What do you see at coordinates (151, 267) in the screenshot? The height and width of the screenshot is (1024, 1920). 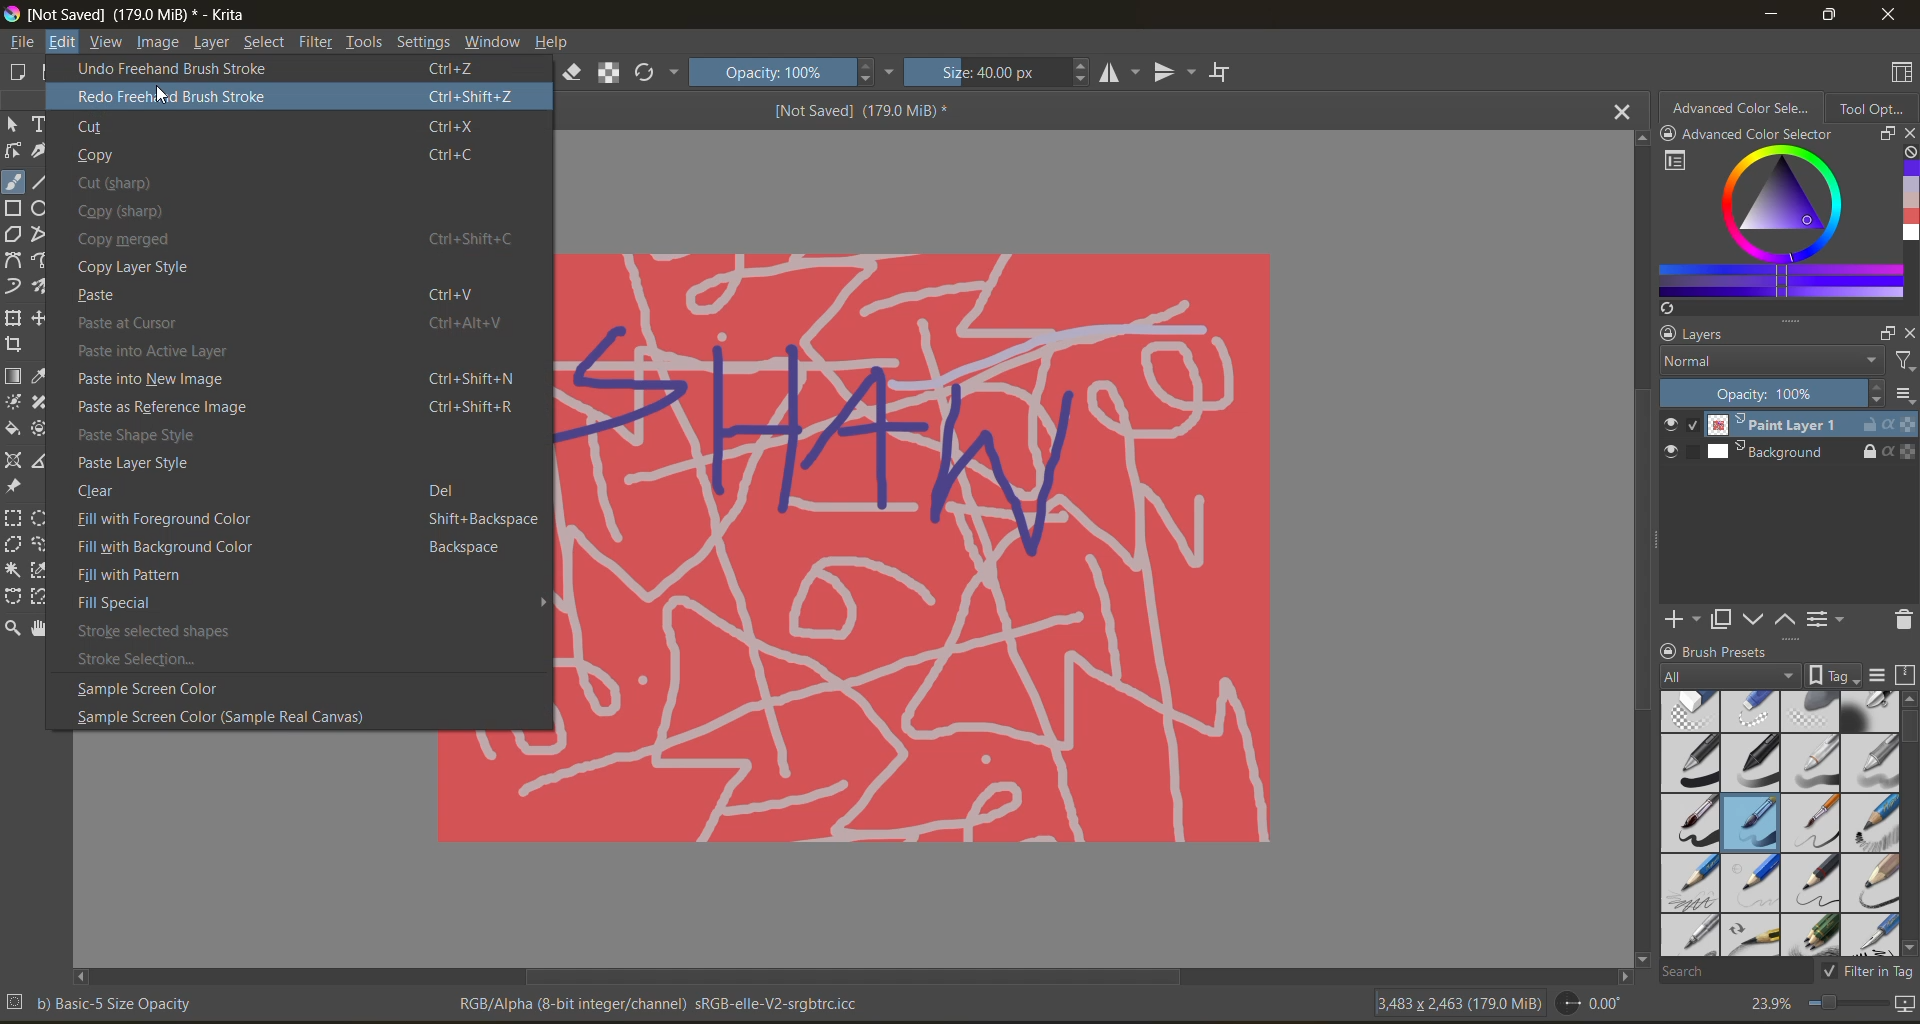 I see `copy layer style` at bounding box center [151, 267].